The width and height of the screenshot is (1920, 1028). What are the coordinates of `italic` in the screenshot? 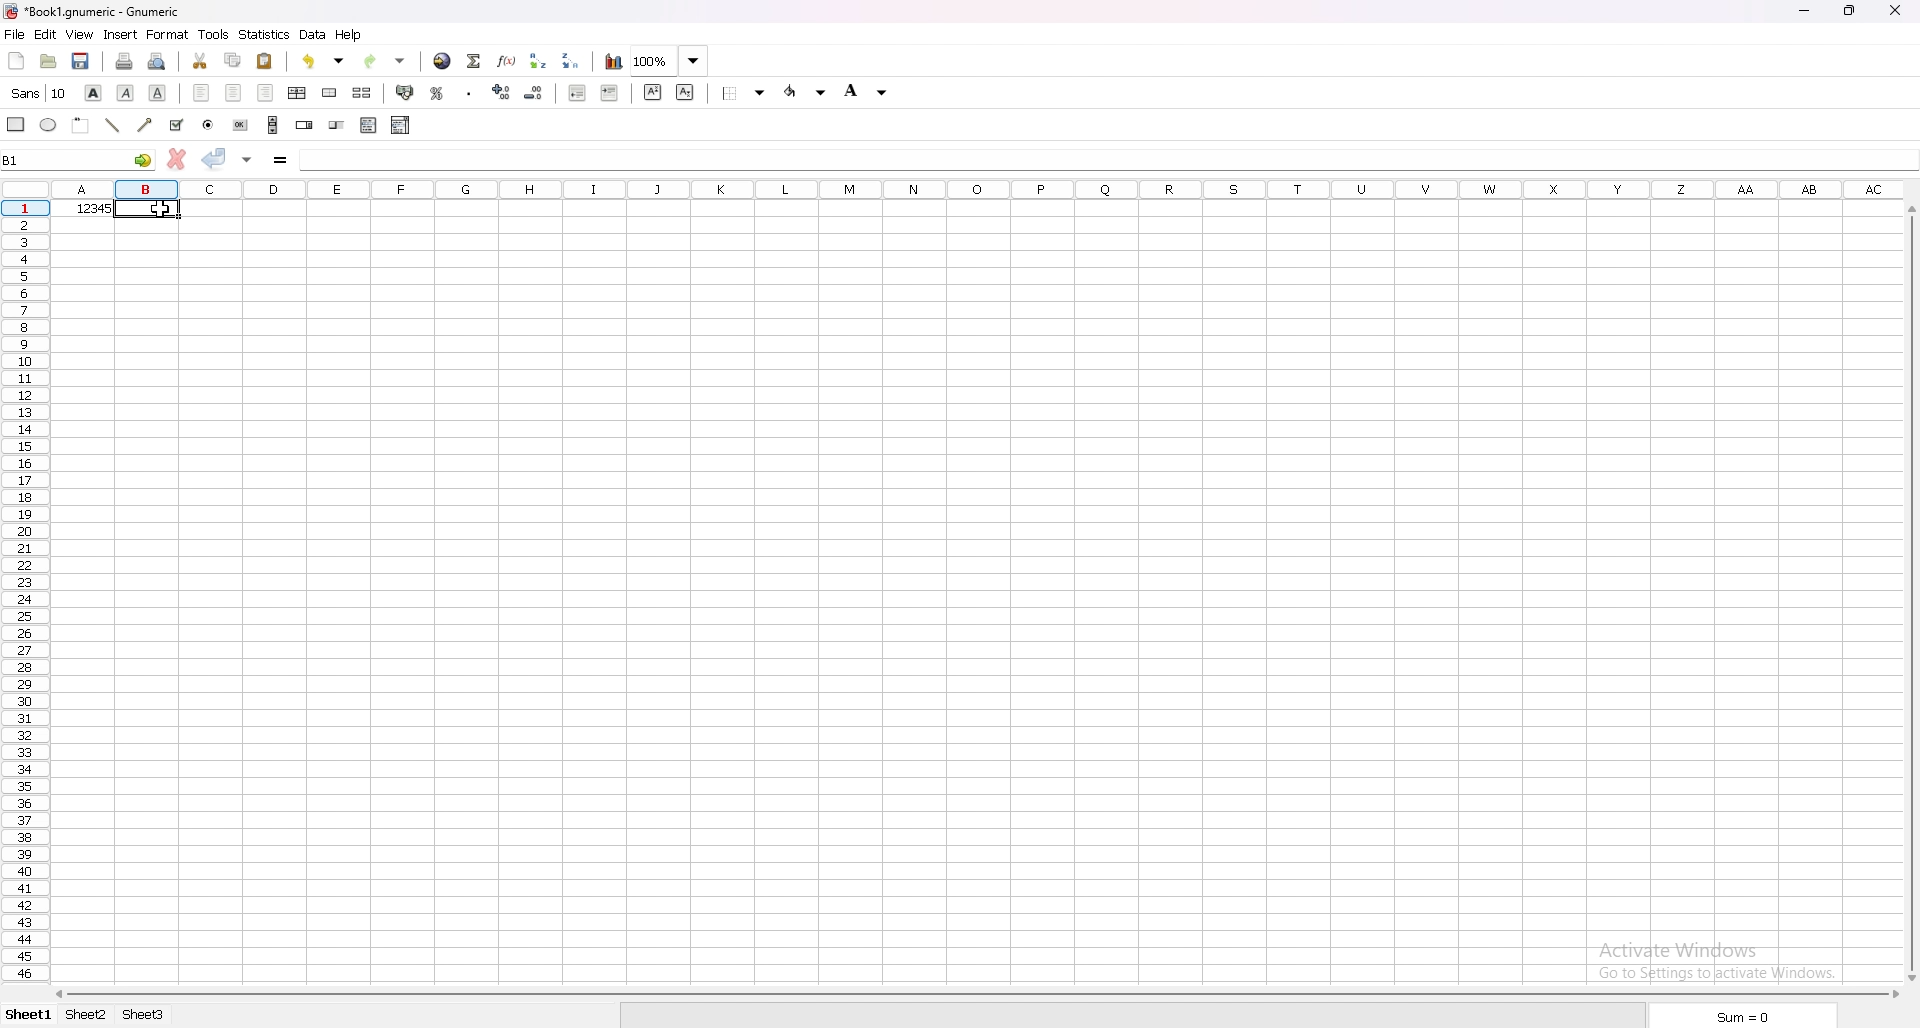 It's located at (125, 92).